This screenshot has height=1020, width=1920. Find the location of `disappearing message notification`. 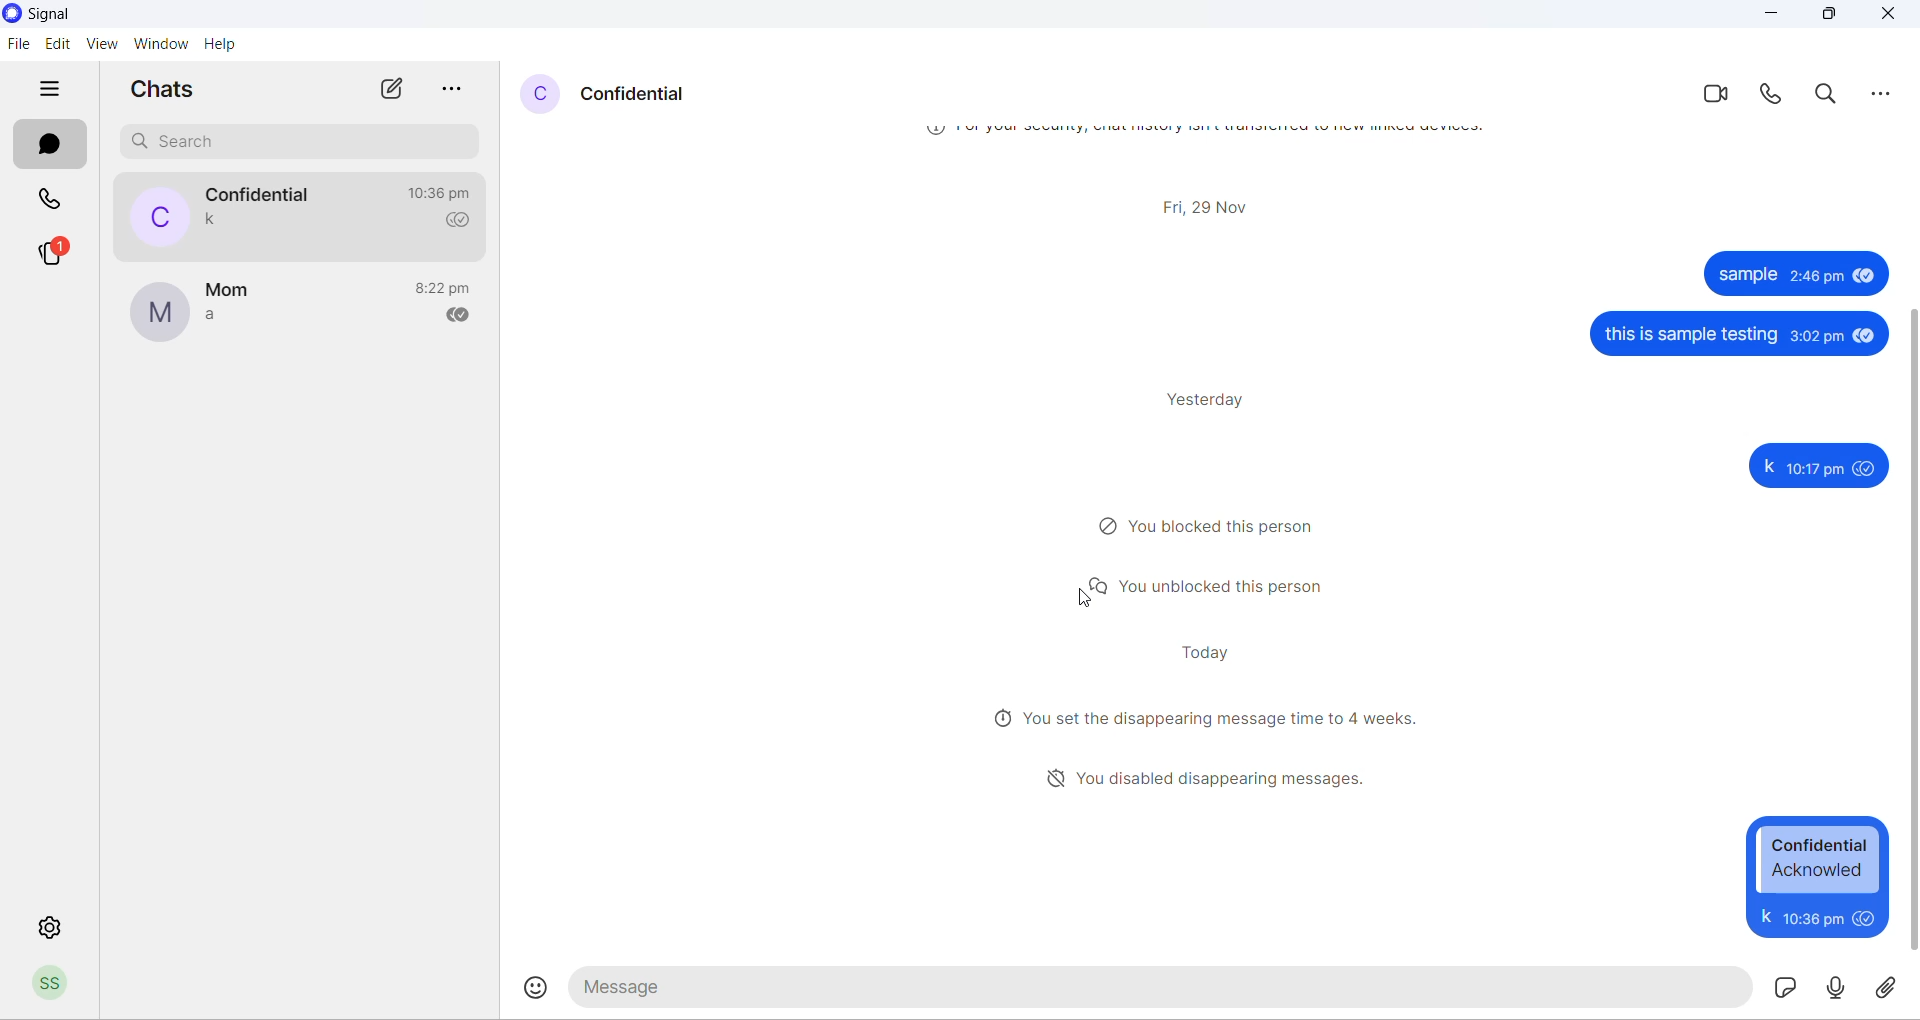

disappearing message notification is located at coordinates (1191, 774).